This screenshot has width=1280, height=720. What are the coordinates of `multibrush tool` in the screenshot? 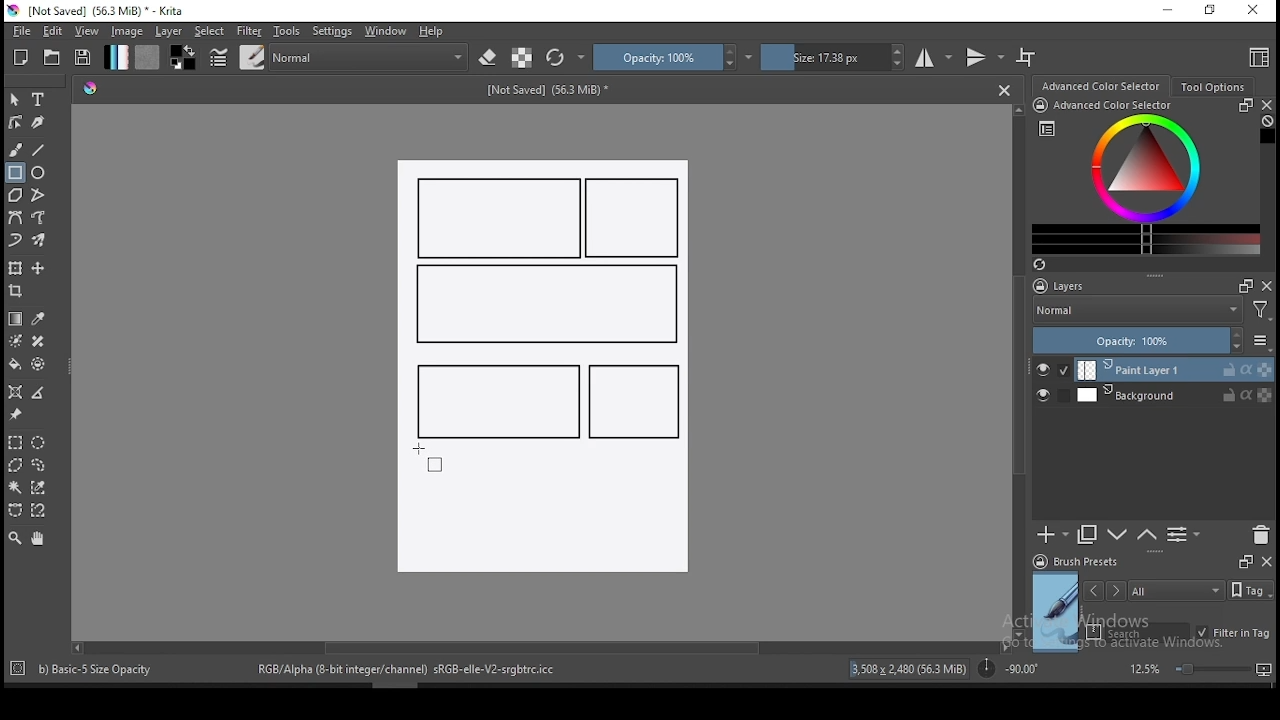 It's located at (40, 242).